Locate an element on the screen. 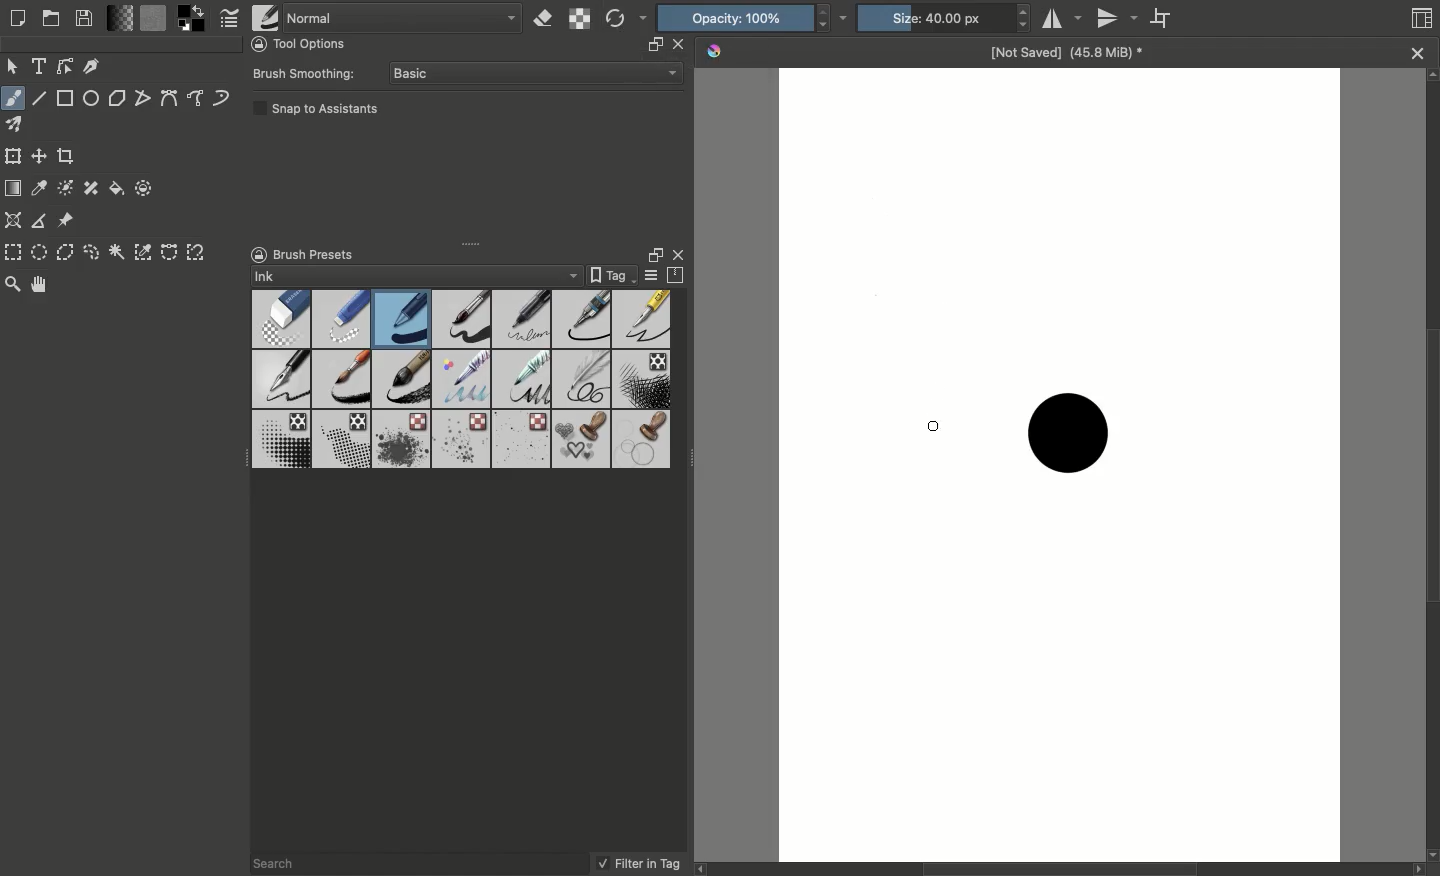  Transform is located at coordinates (13, 156).